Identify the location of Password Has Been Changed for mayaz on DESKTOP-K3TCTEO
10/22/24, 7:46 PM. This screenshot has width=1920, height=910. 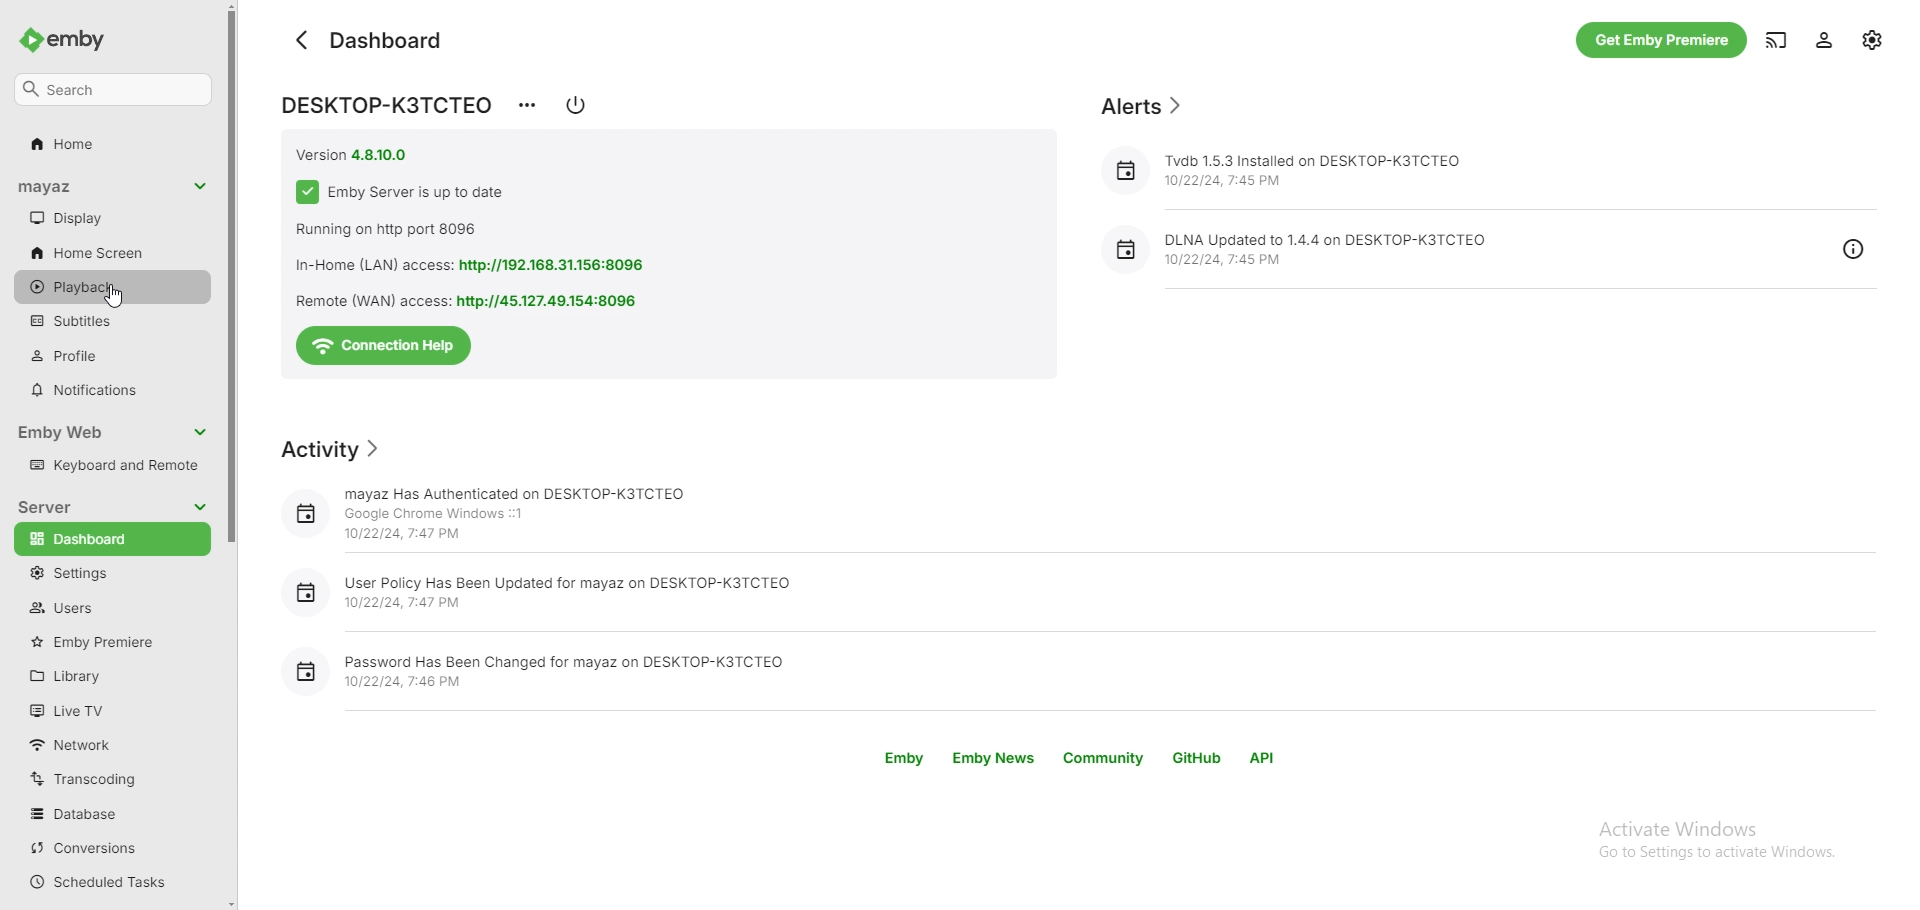
(553, 673).